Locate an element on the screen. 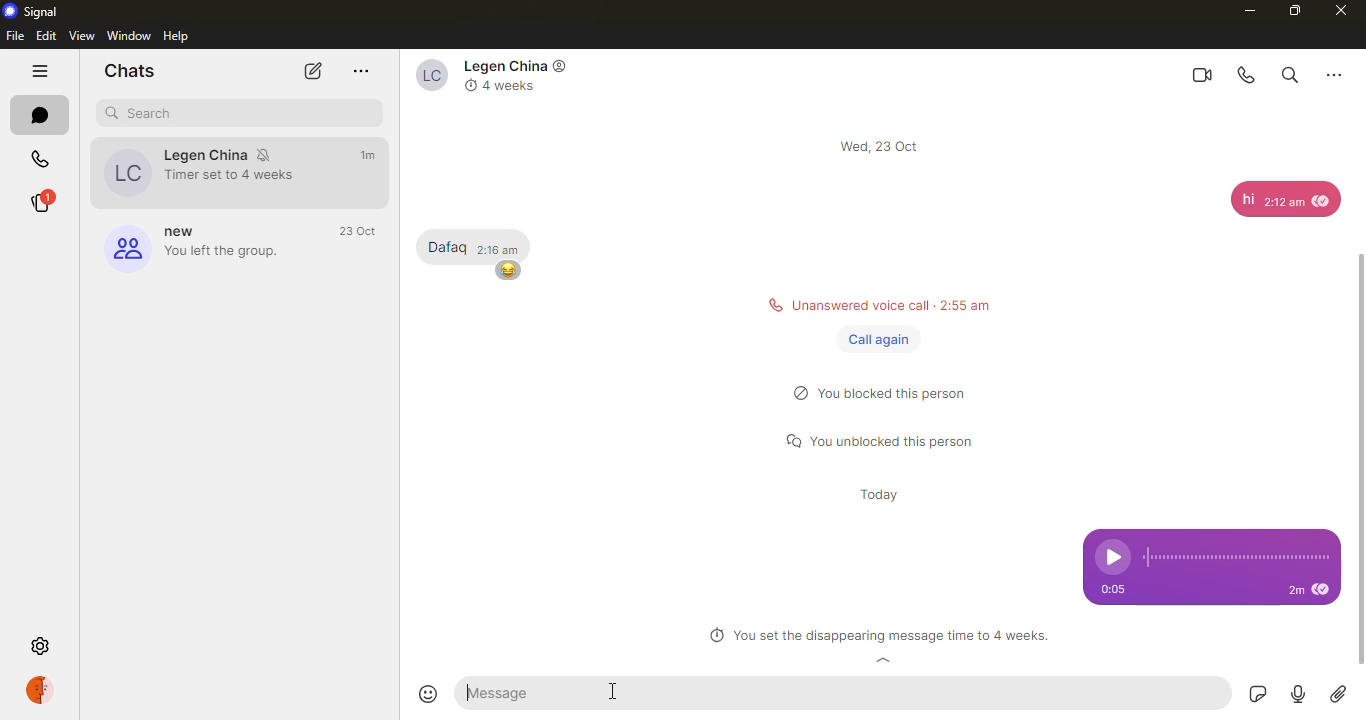 Image resolution: width=1366 pixels, height=720 pixels. view is located at coordinates (83, 35).